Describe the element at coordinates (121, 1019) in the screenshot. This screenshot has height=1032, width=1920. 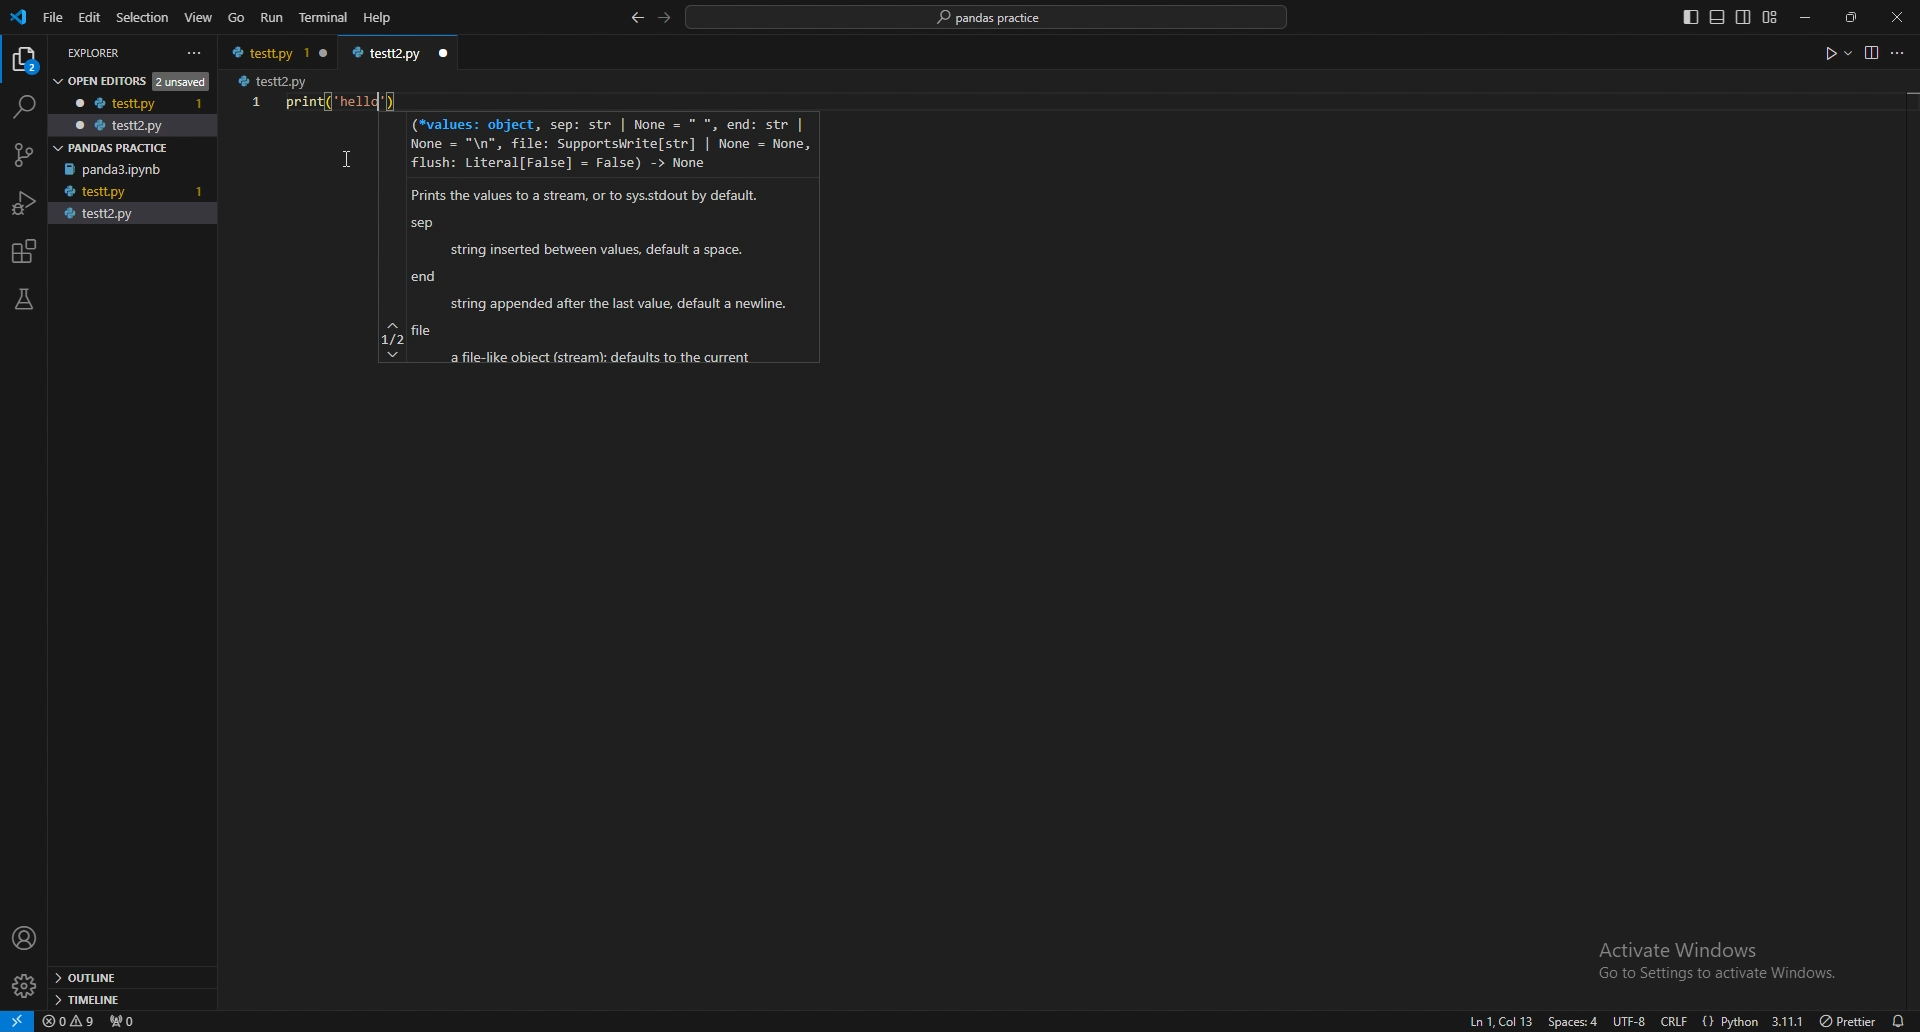
I see `ports forwarded` at that location.